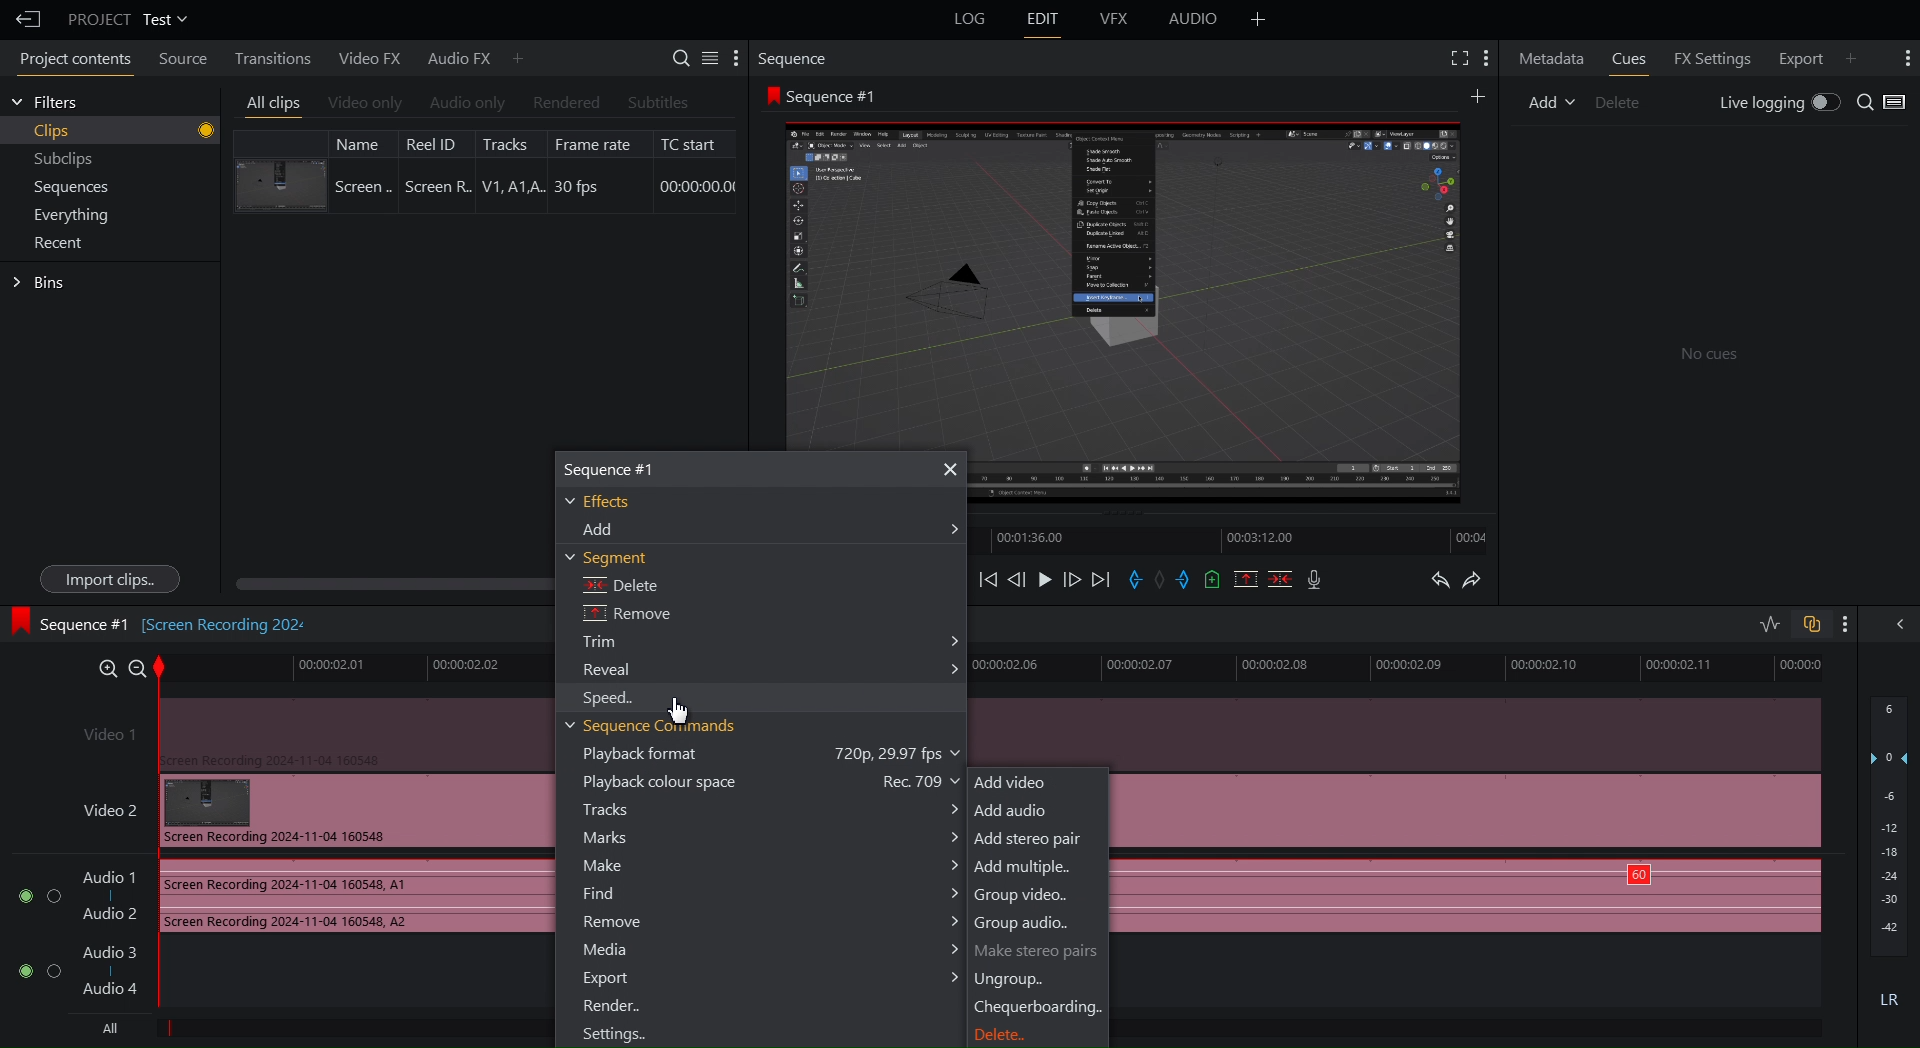 The width and height of the screenshot is (1920, 1048). I want to click on More, so click(519, 57).